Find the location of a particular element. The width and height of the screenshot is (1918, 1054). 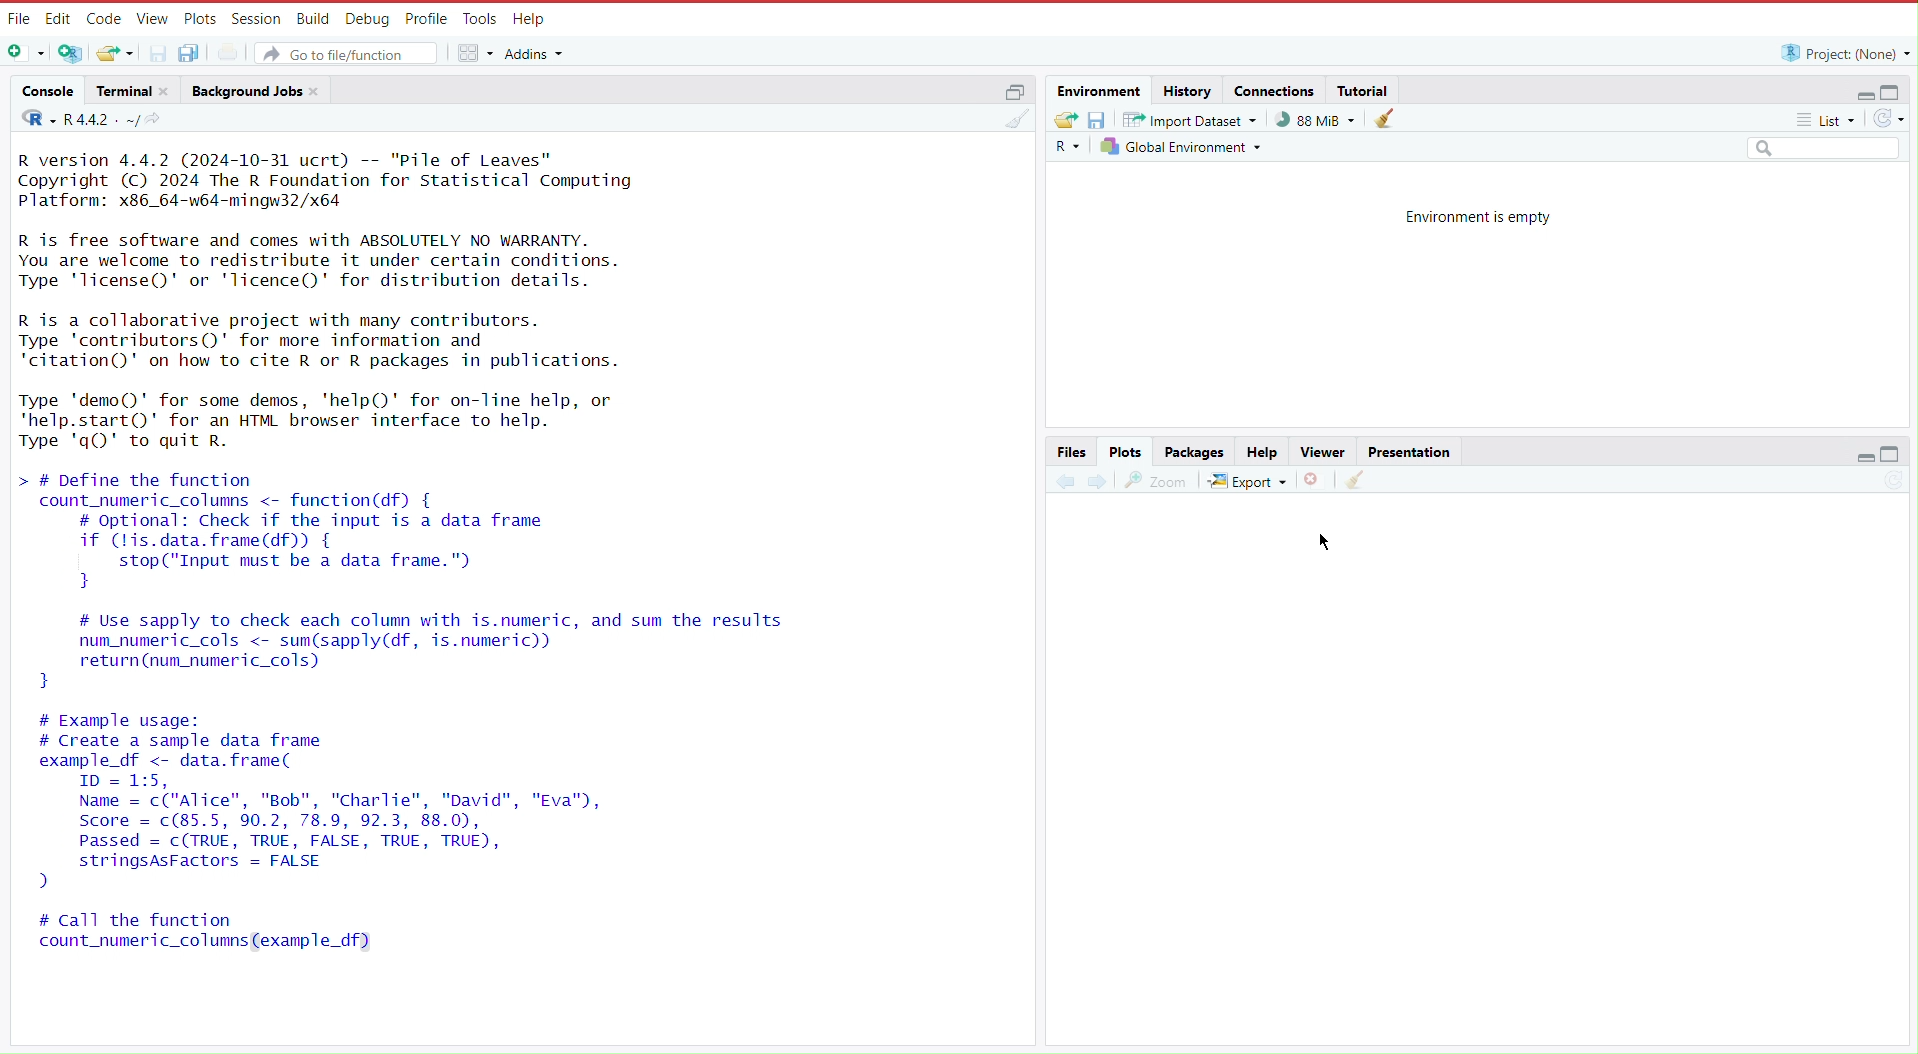

History is located at coordinates (1187, 90).